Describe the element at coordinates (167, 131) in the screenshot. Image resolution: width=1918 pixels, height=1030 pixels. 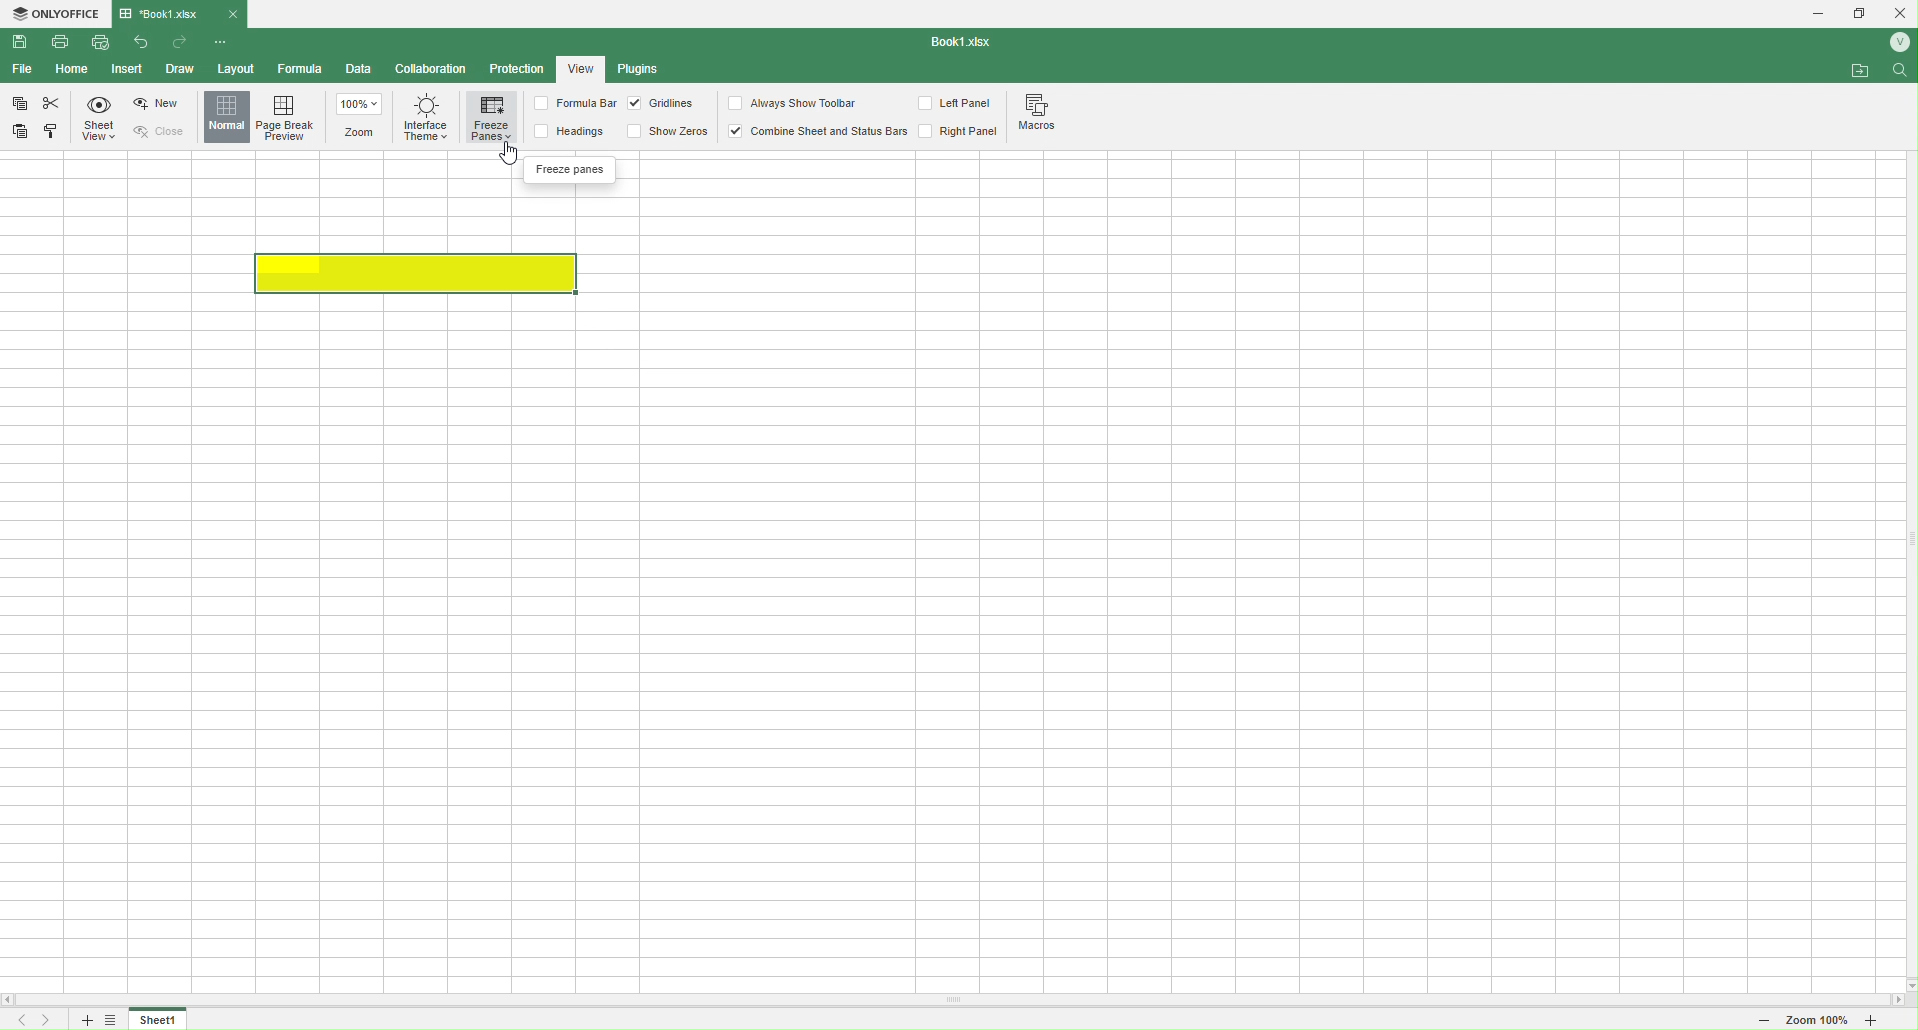
I see `Close` at that location.